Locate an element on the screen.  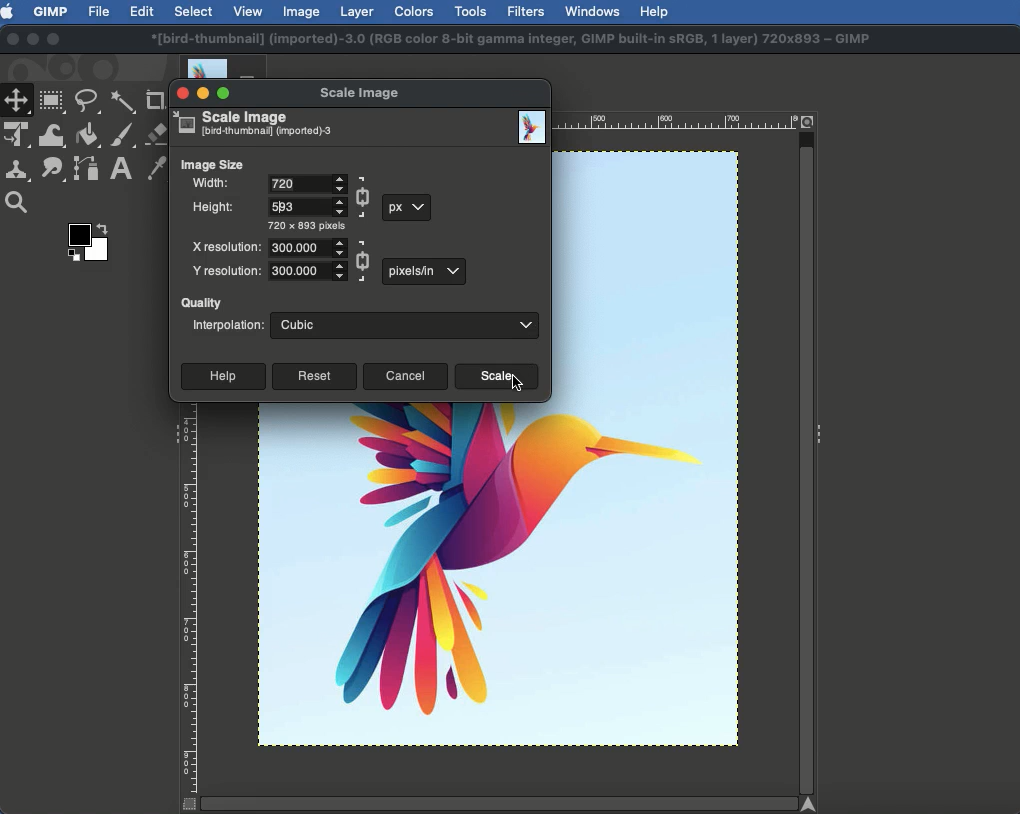
720 x 893 pixels is located at coordinates (310, 226).